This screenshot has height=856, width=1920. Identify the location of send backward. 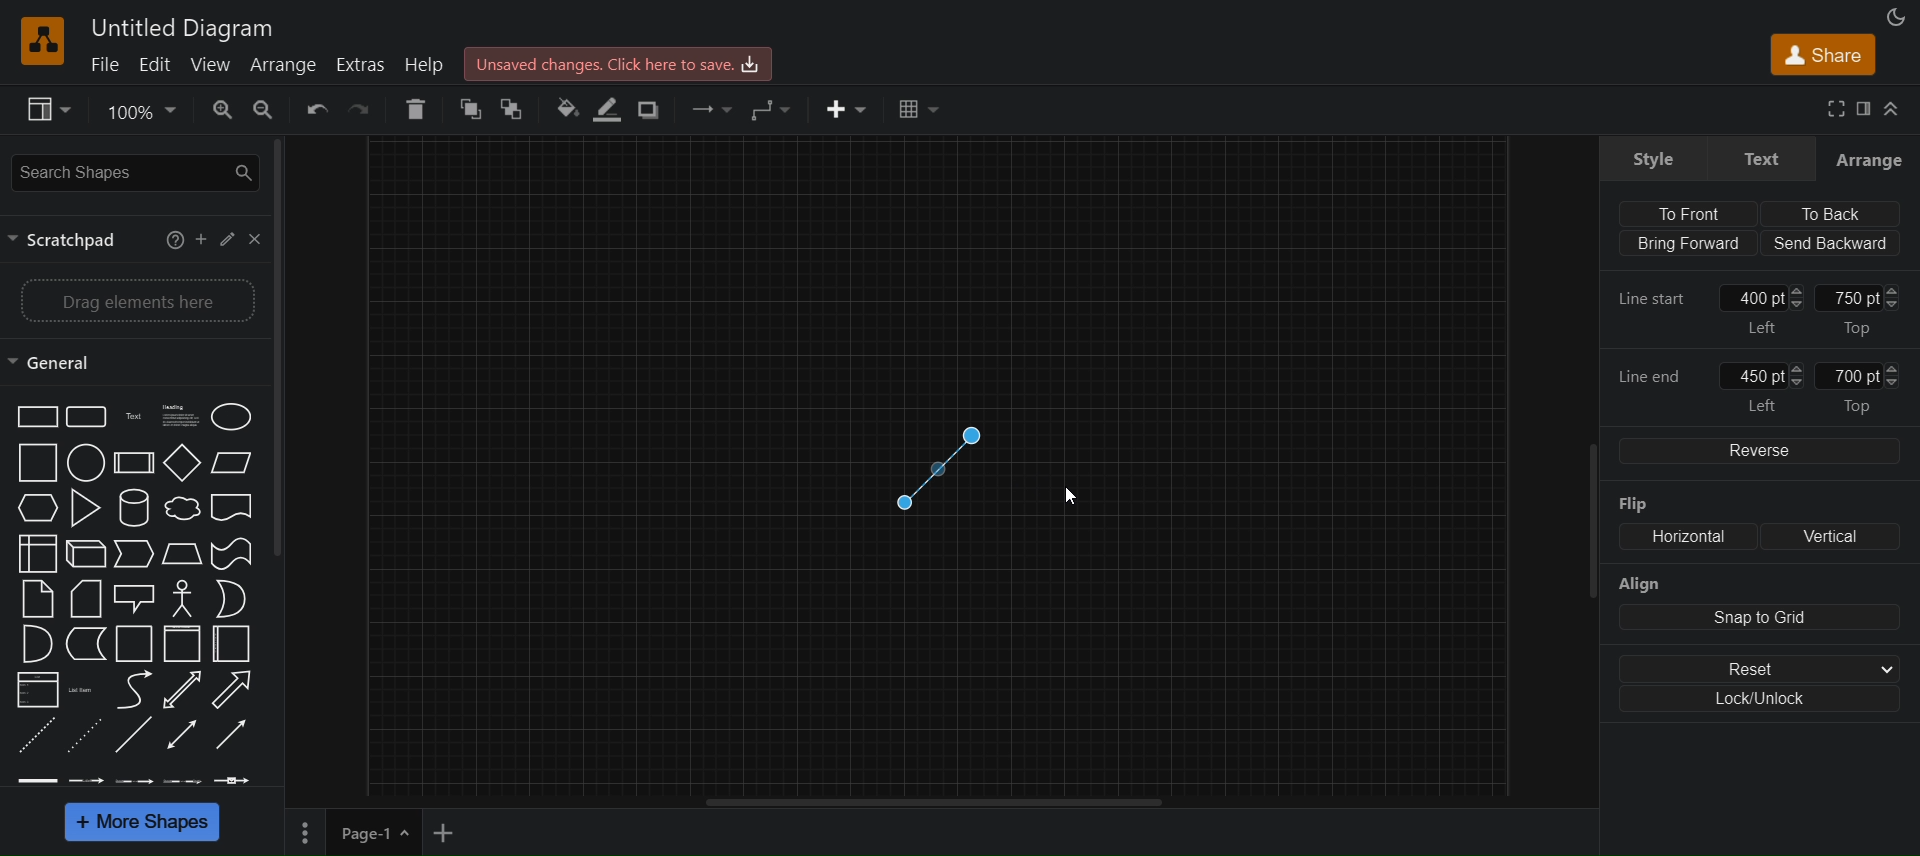
(1831, 243).